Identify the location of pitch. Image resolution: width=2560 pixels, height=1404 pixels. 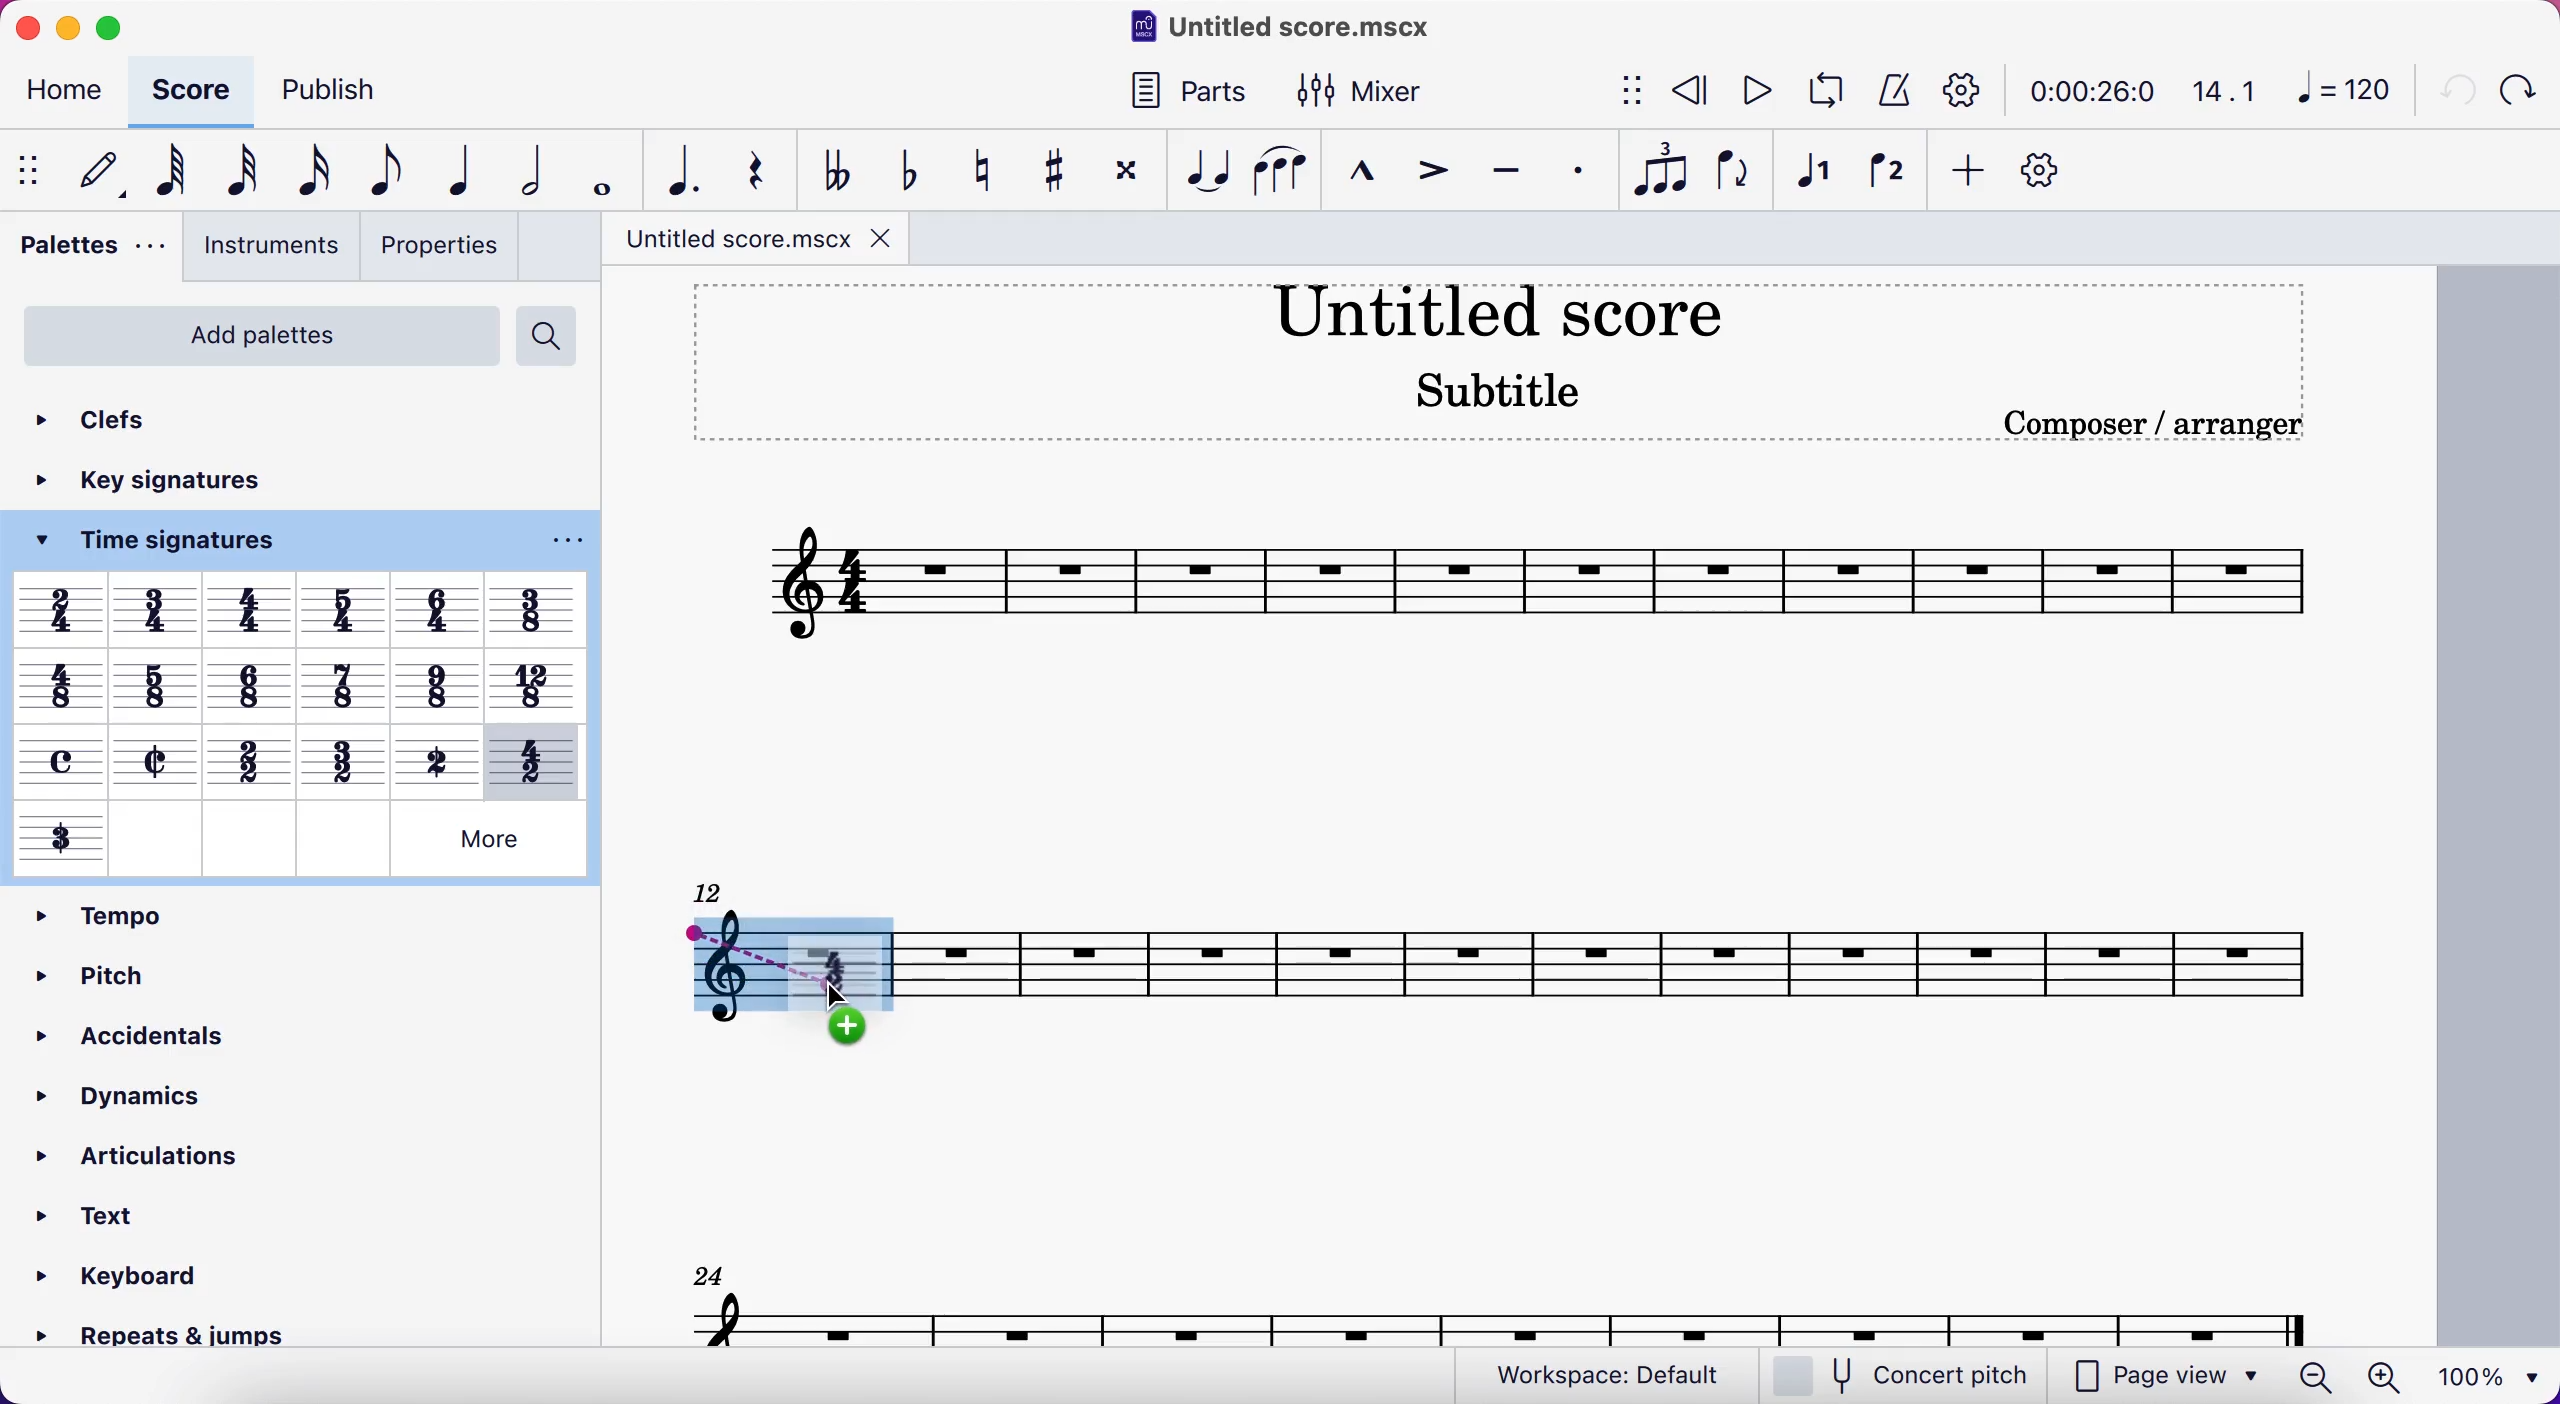
(122, 969).